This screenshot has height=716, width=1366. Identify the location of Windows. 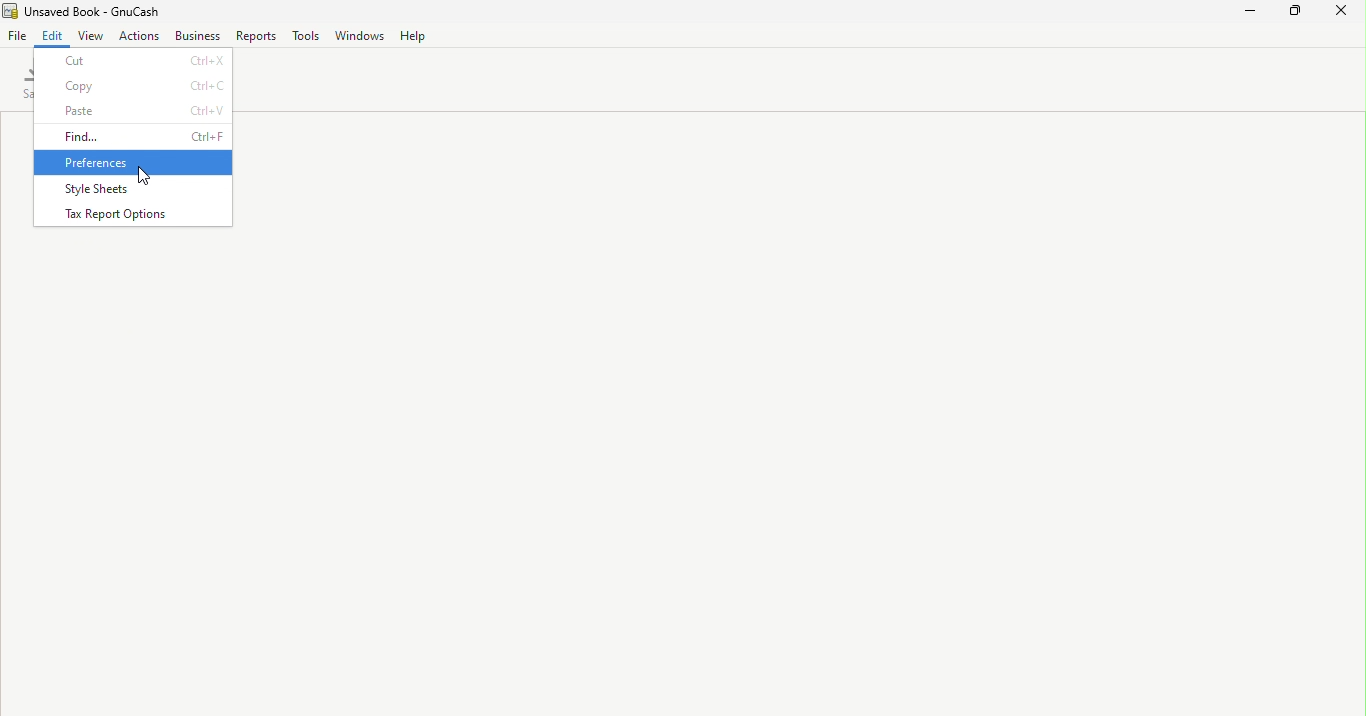
(360, 35).